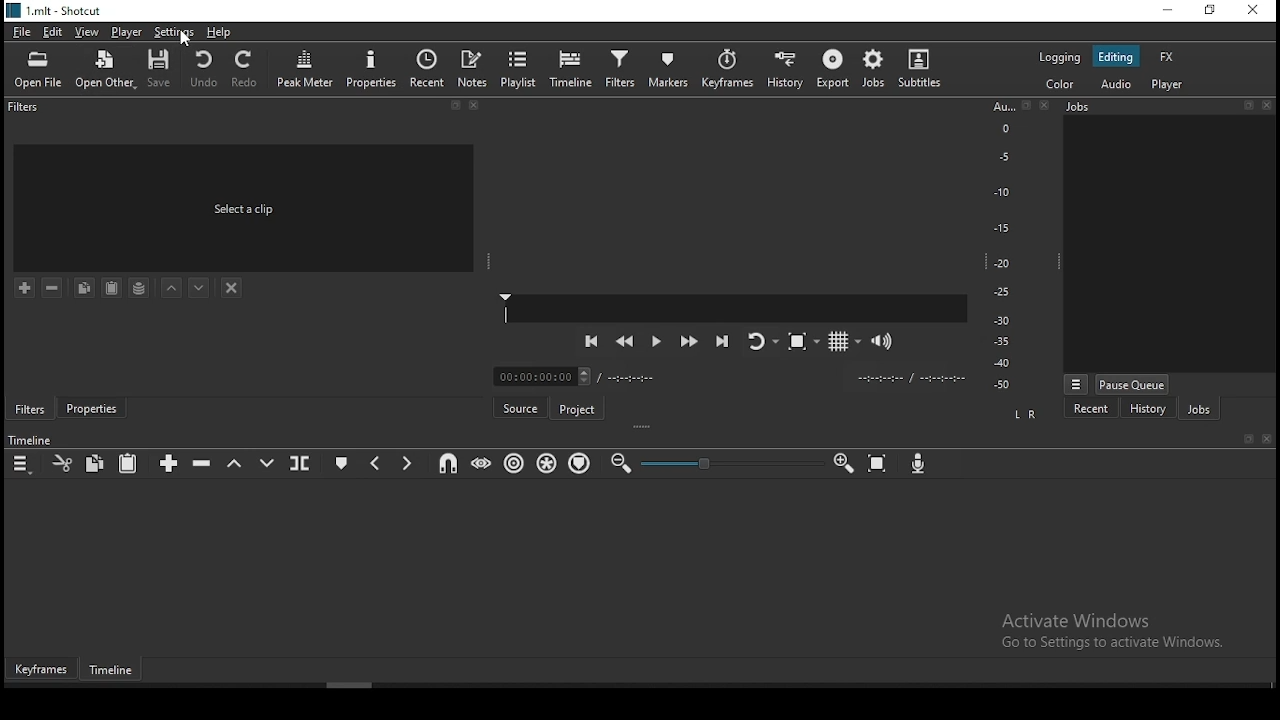  What do you see at coordinates (205, 69) in the screenshot?
I see `undo` at bounding box center [205, 69].